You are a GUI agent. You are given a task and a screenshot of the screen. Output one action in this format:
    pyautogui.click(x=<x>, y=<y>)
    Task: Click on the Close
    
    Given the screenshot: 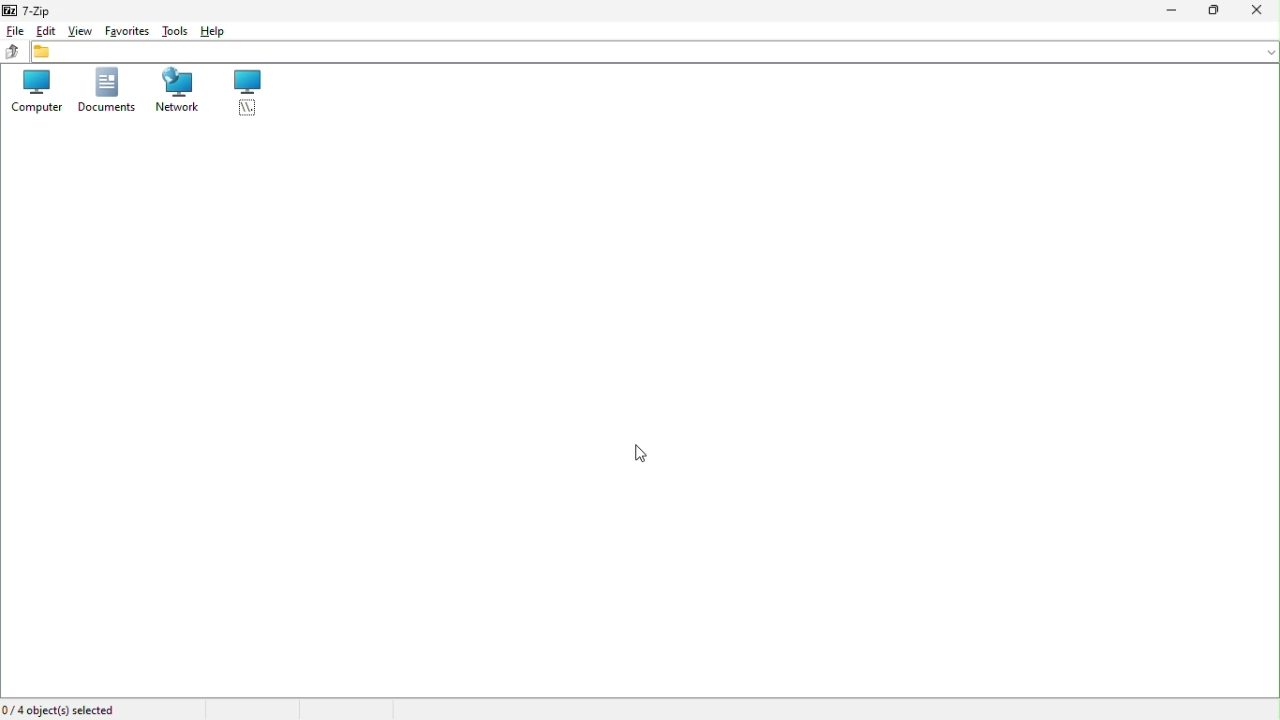 What is the action you would take?
    pyautogui.click(x=1260, y=13)
    